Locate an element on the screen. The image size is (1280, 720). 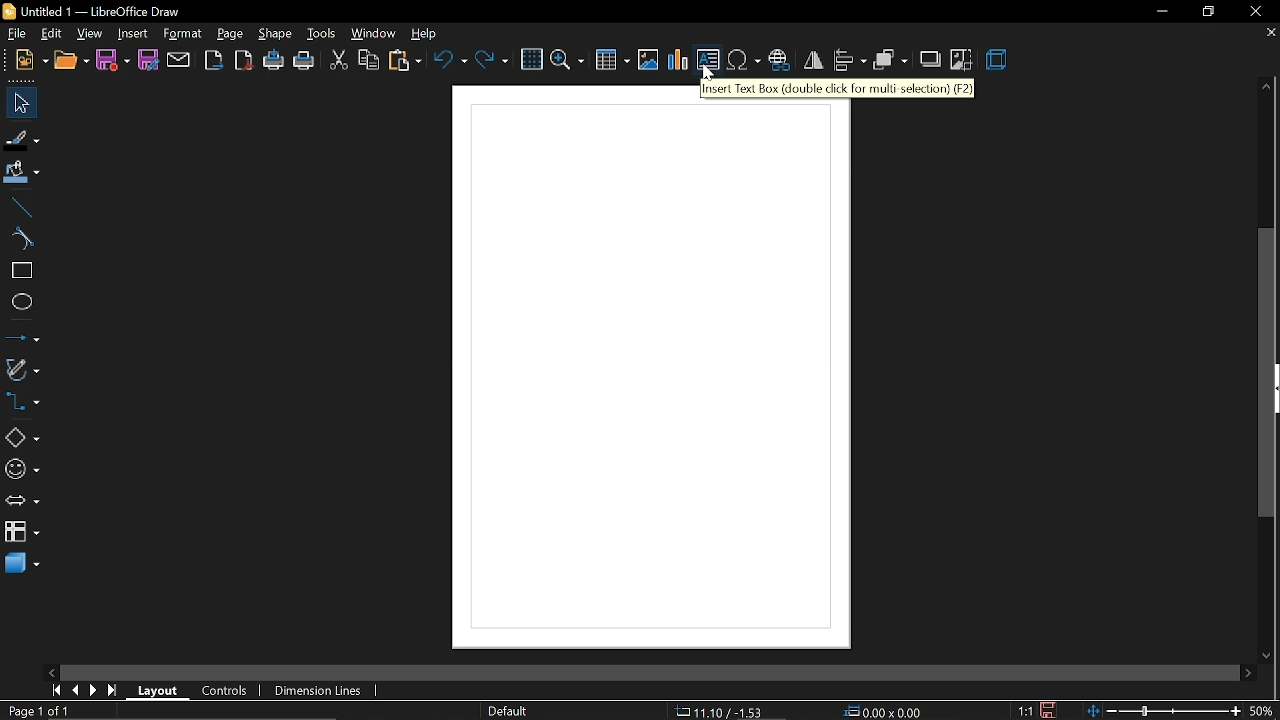
close is located at coordinates (1255, 12).